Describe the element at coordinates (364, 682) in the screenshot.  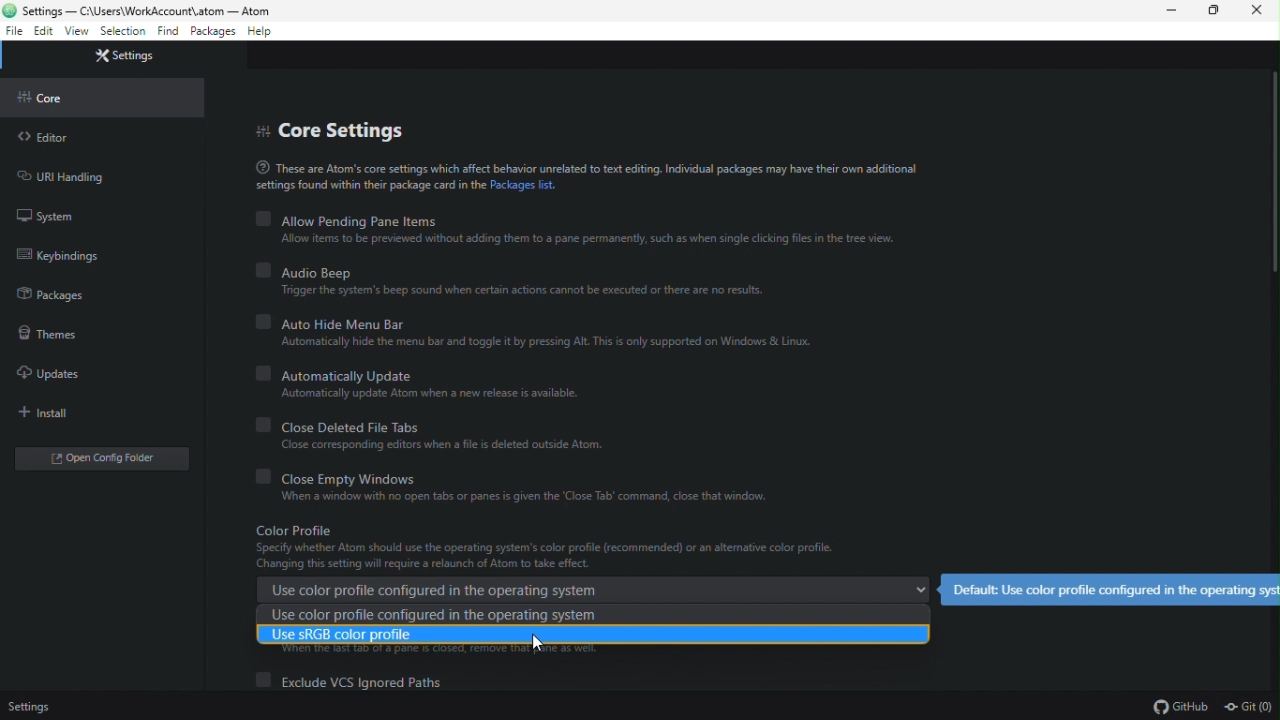
I see `exclude VCS ignored file paths` at that location.